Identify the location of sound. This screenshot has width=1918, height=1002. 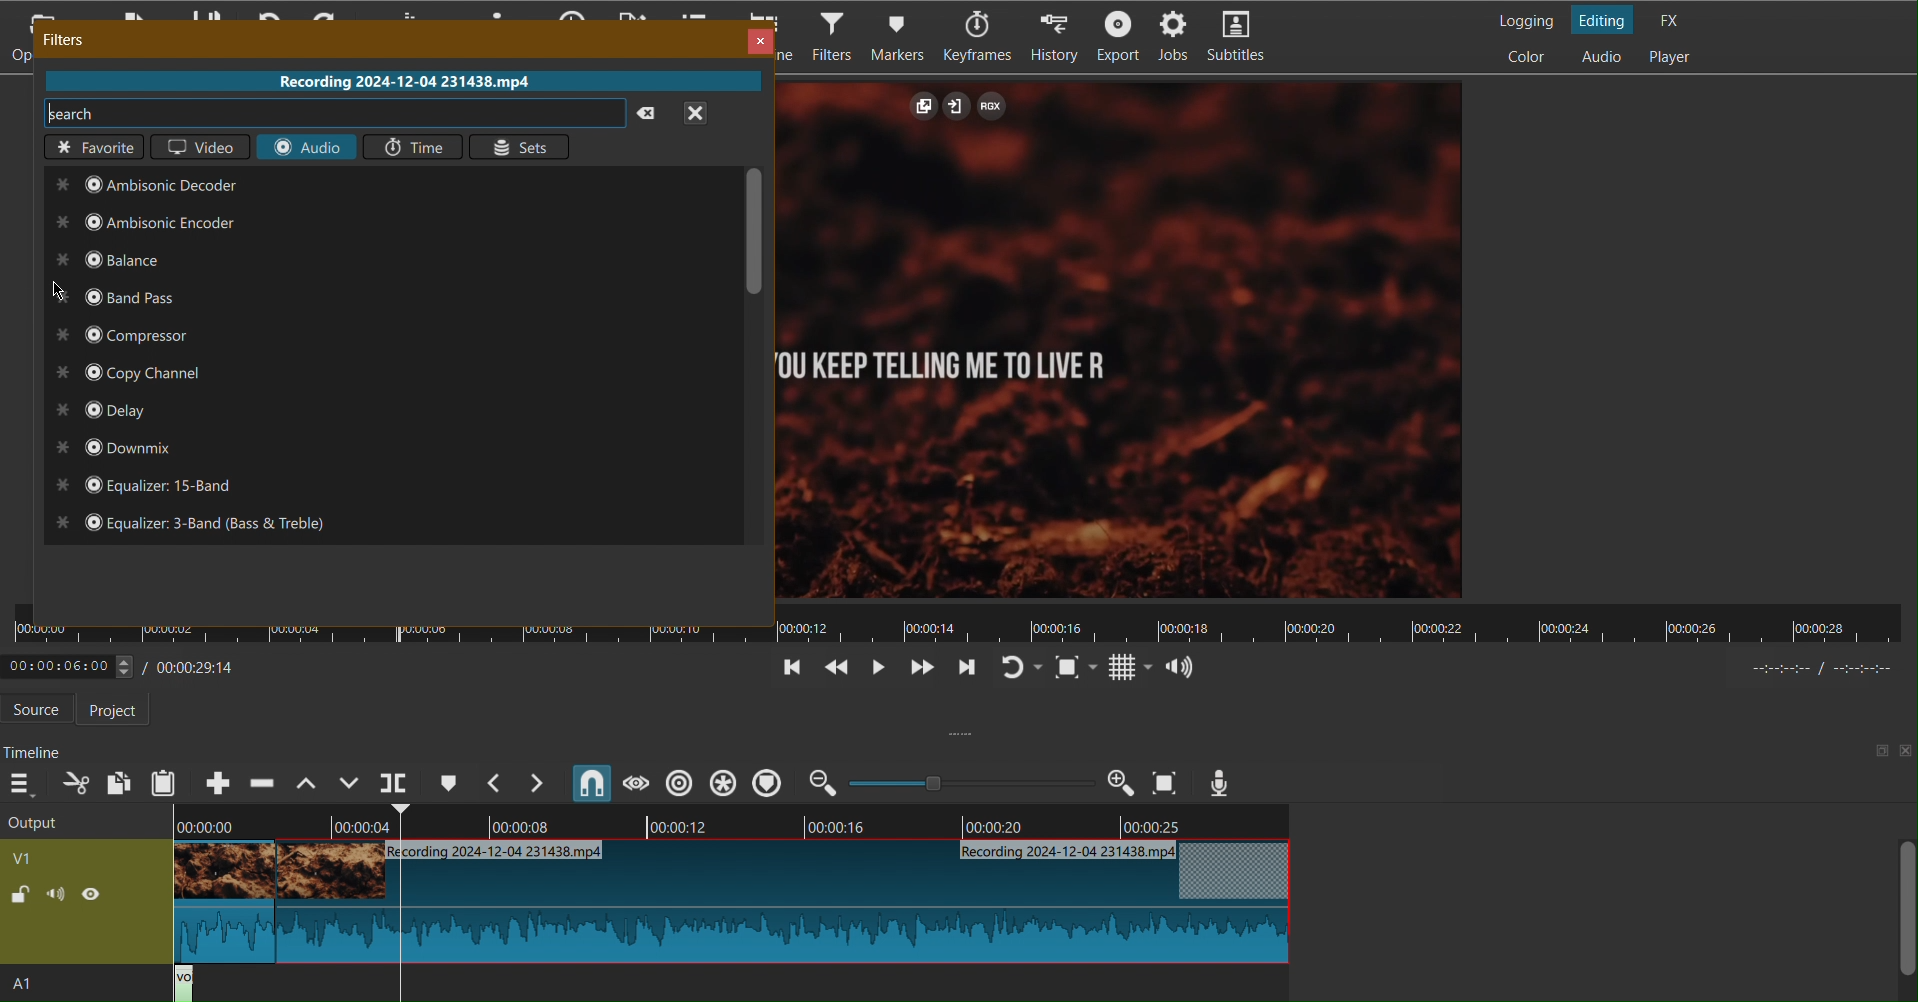
(57, 898).